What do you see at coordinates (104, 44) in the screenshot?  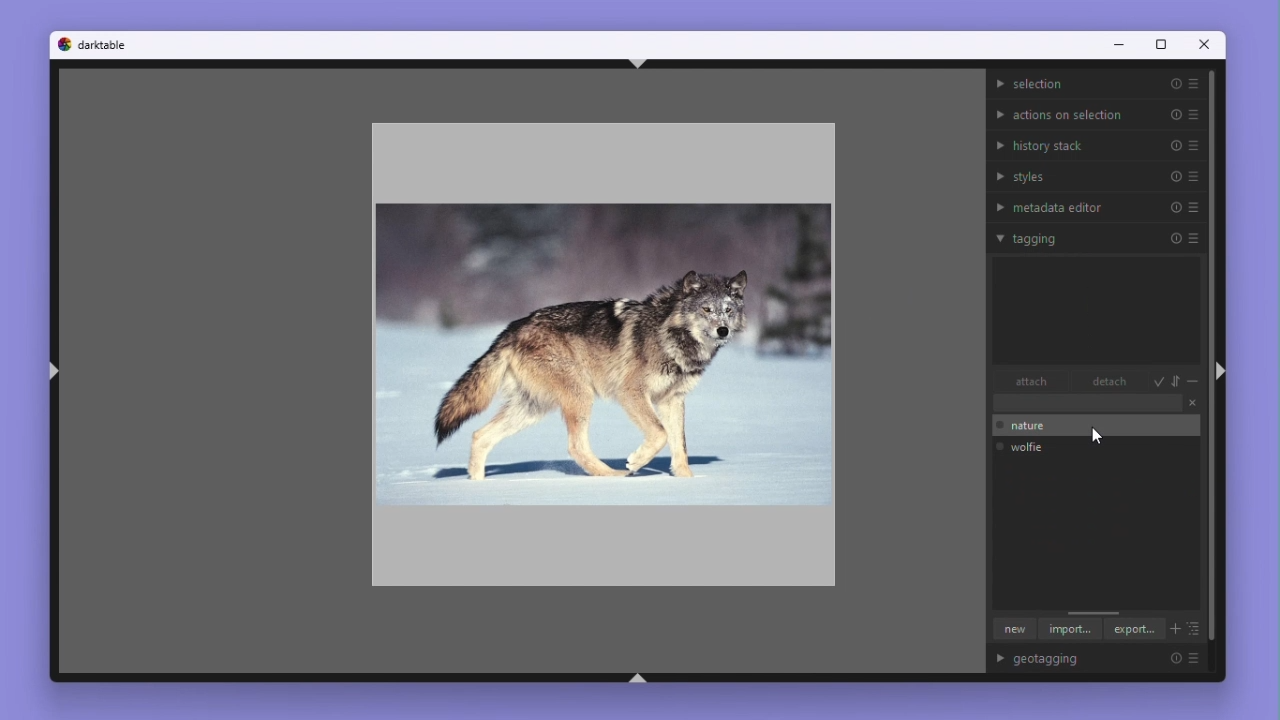 I see `Dark Table` at bounding box center [104, 44].